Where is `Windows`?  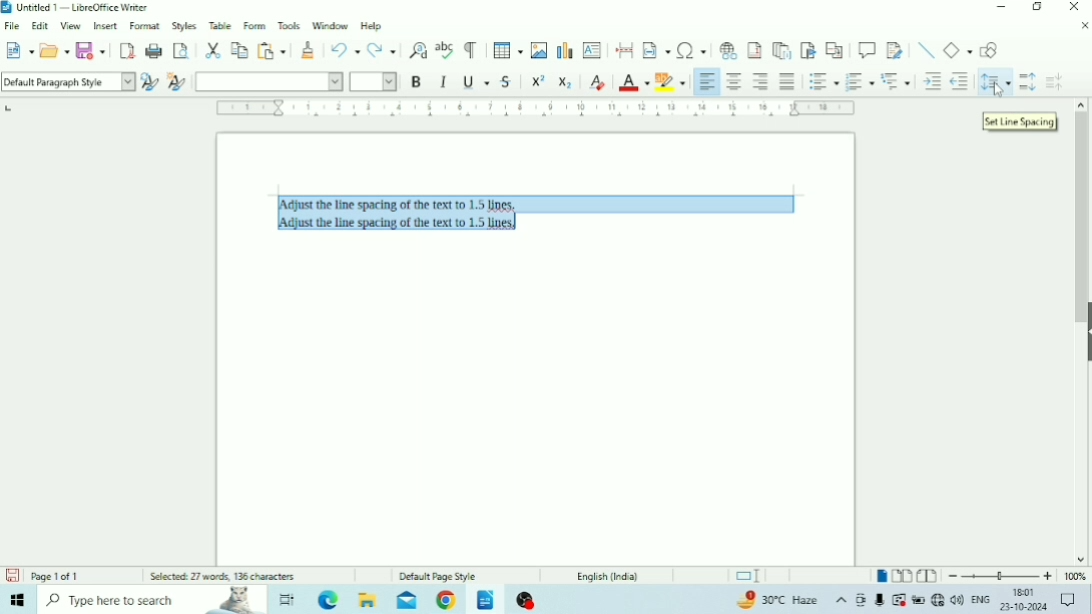
Windows is located at coordinates (17, 600).